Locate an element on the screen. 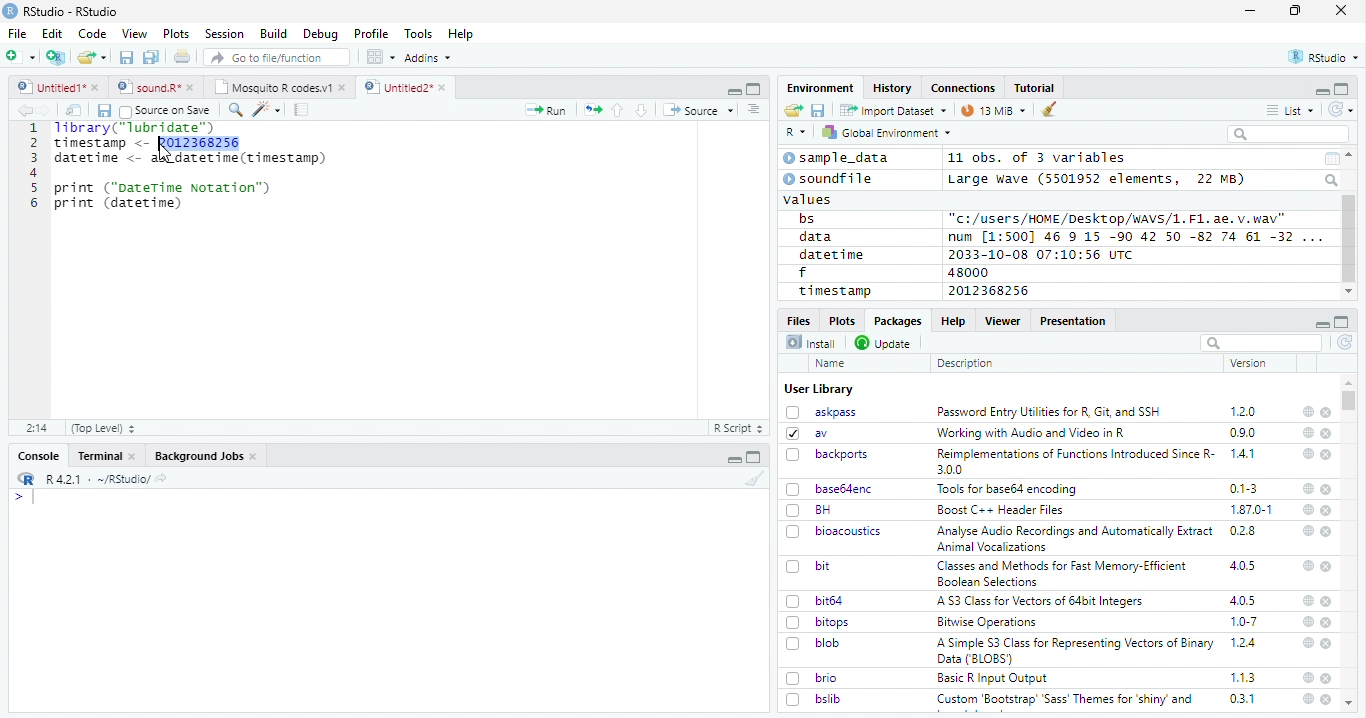 The image size is (1366, 718). minimize is located at coordinates (1321, 322).